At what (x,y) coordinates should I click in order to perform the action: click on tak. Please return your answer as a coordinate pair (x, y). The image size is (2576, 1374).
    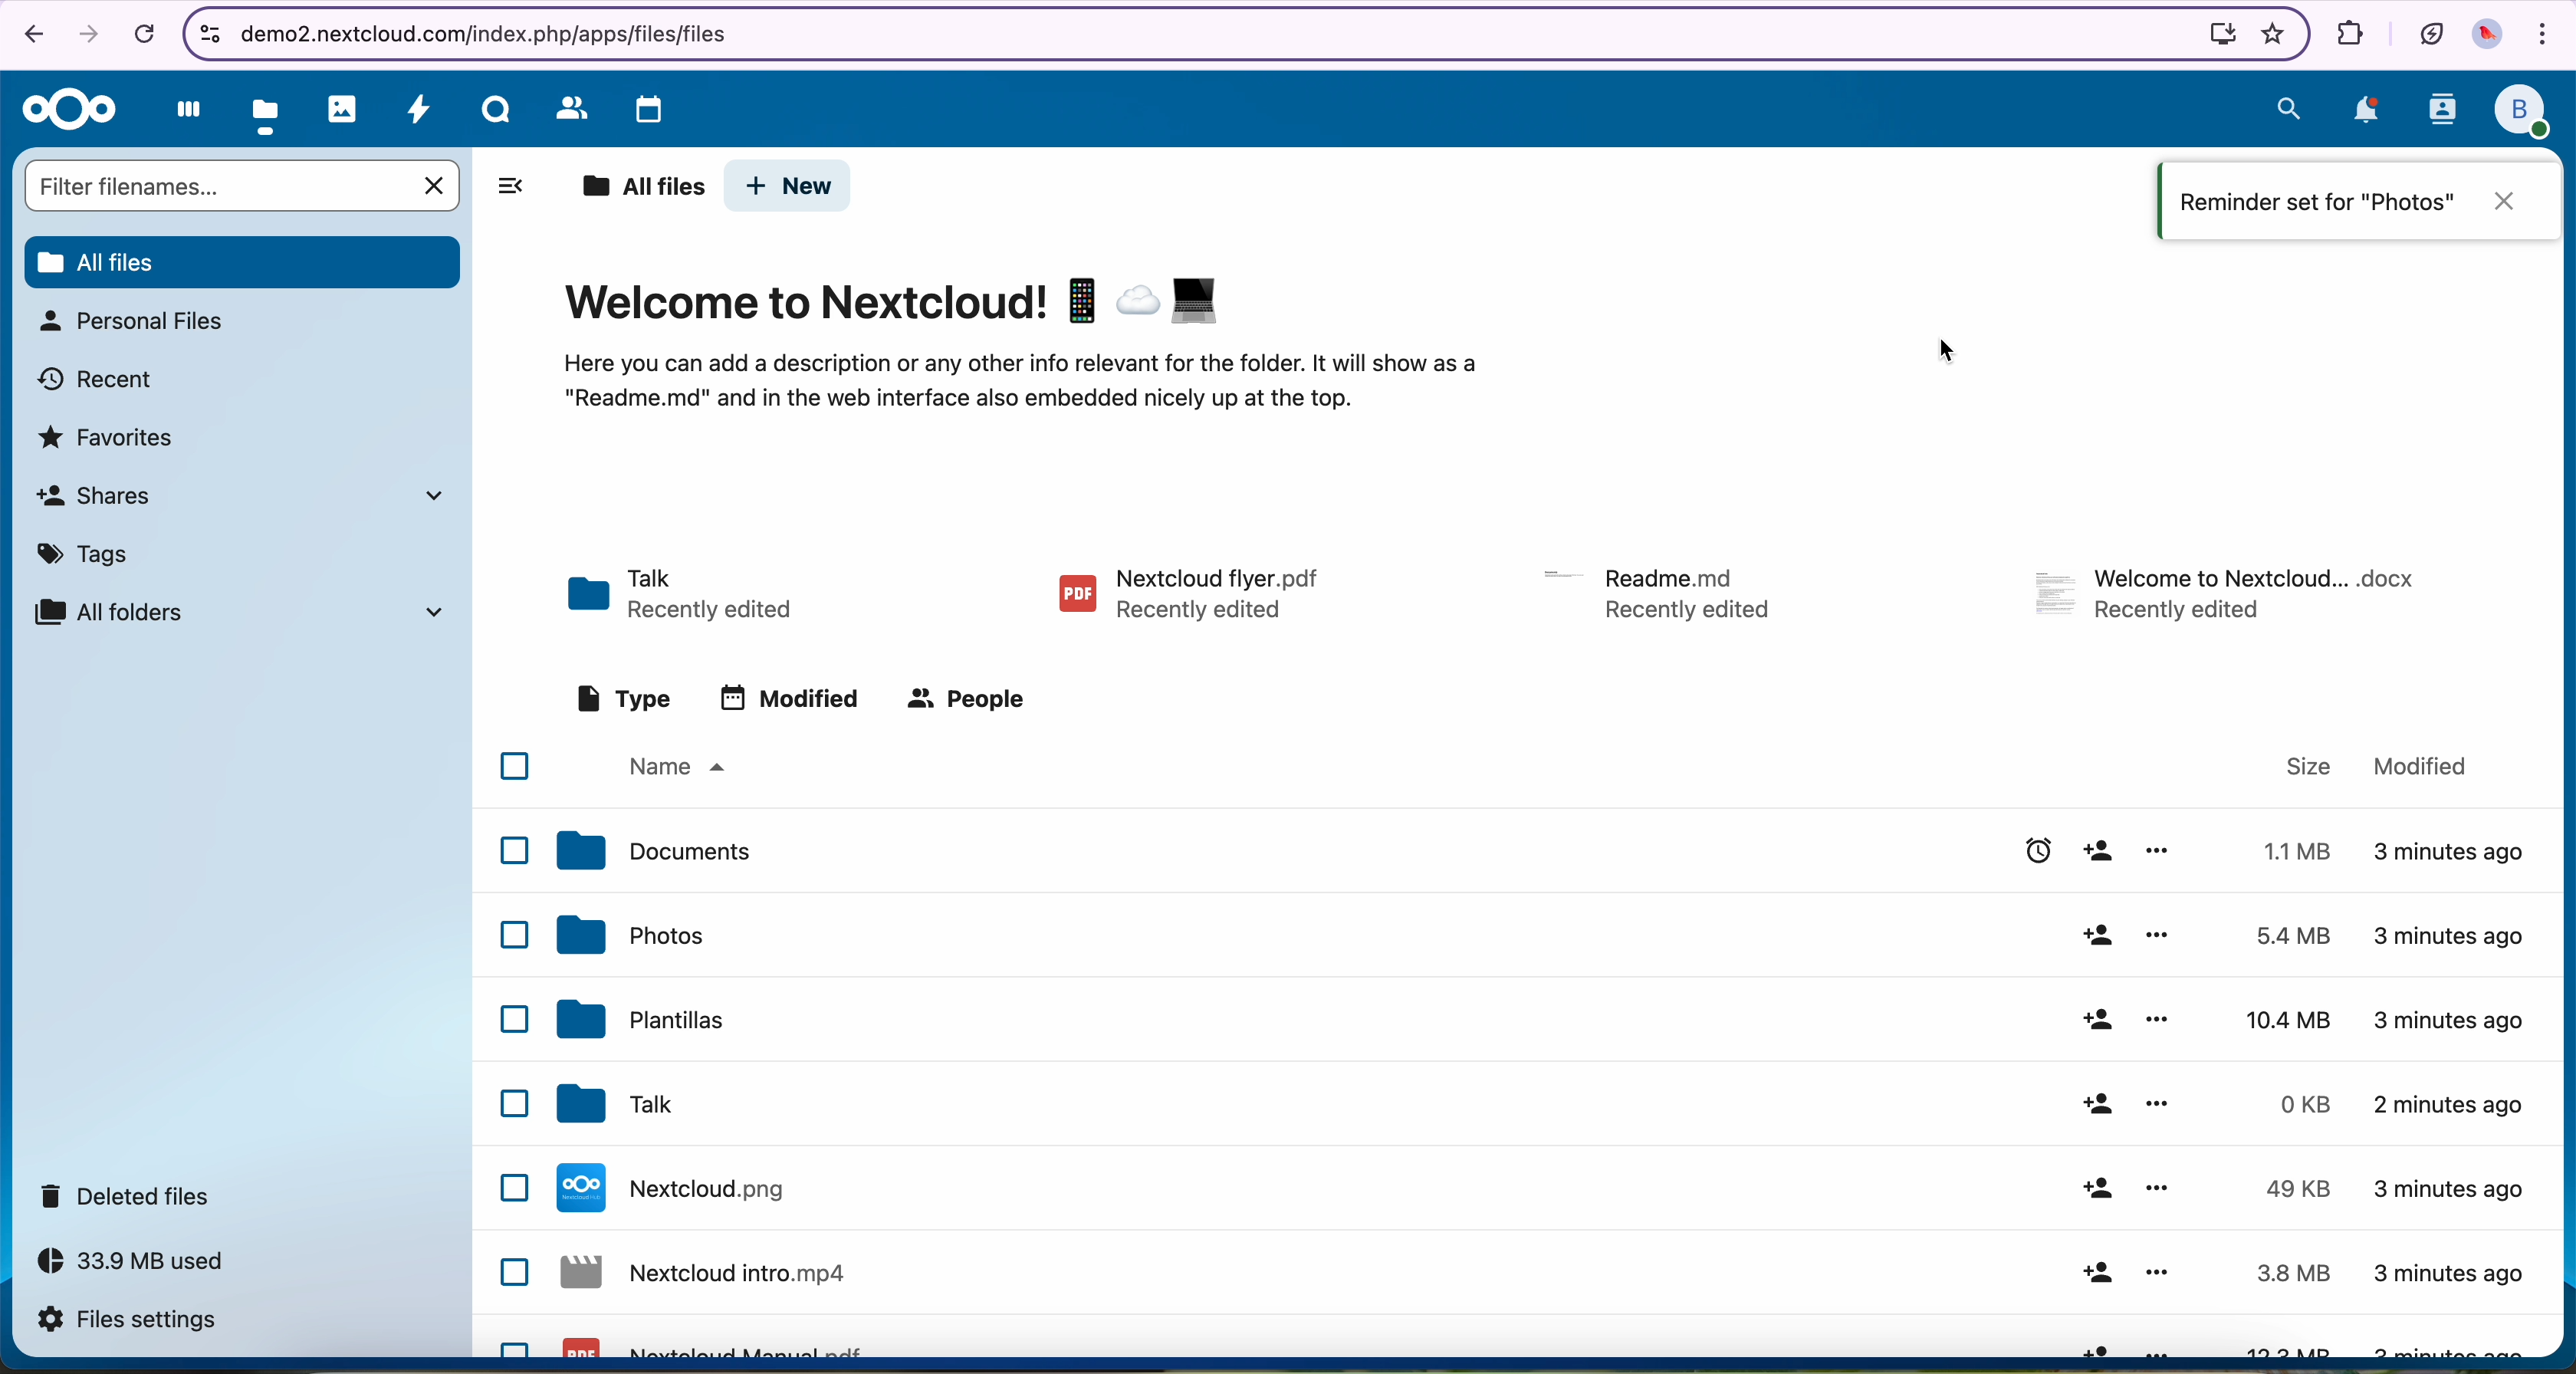
    Looking at the image, I should click on (626, 1105).